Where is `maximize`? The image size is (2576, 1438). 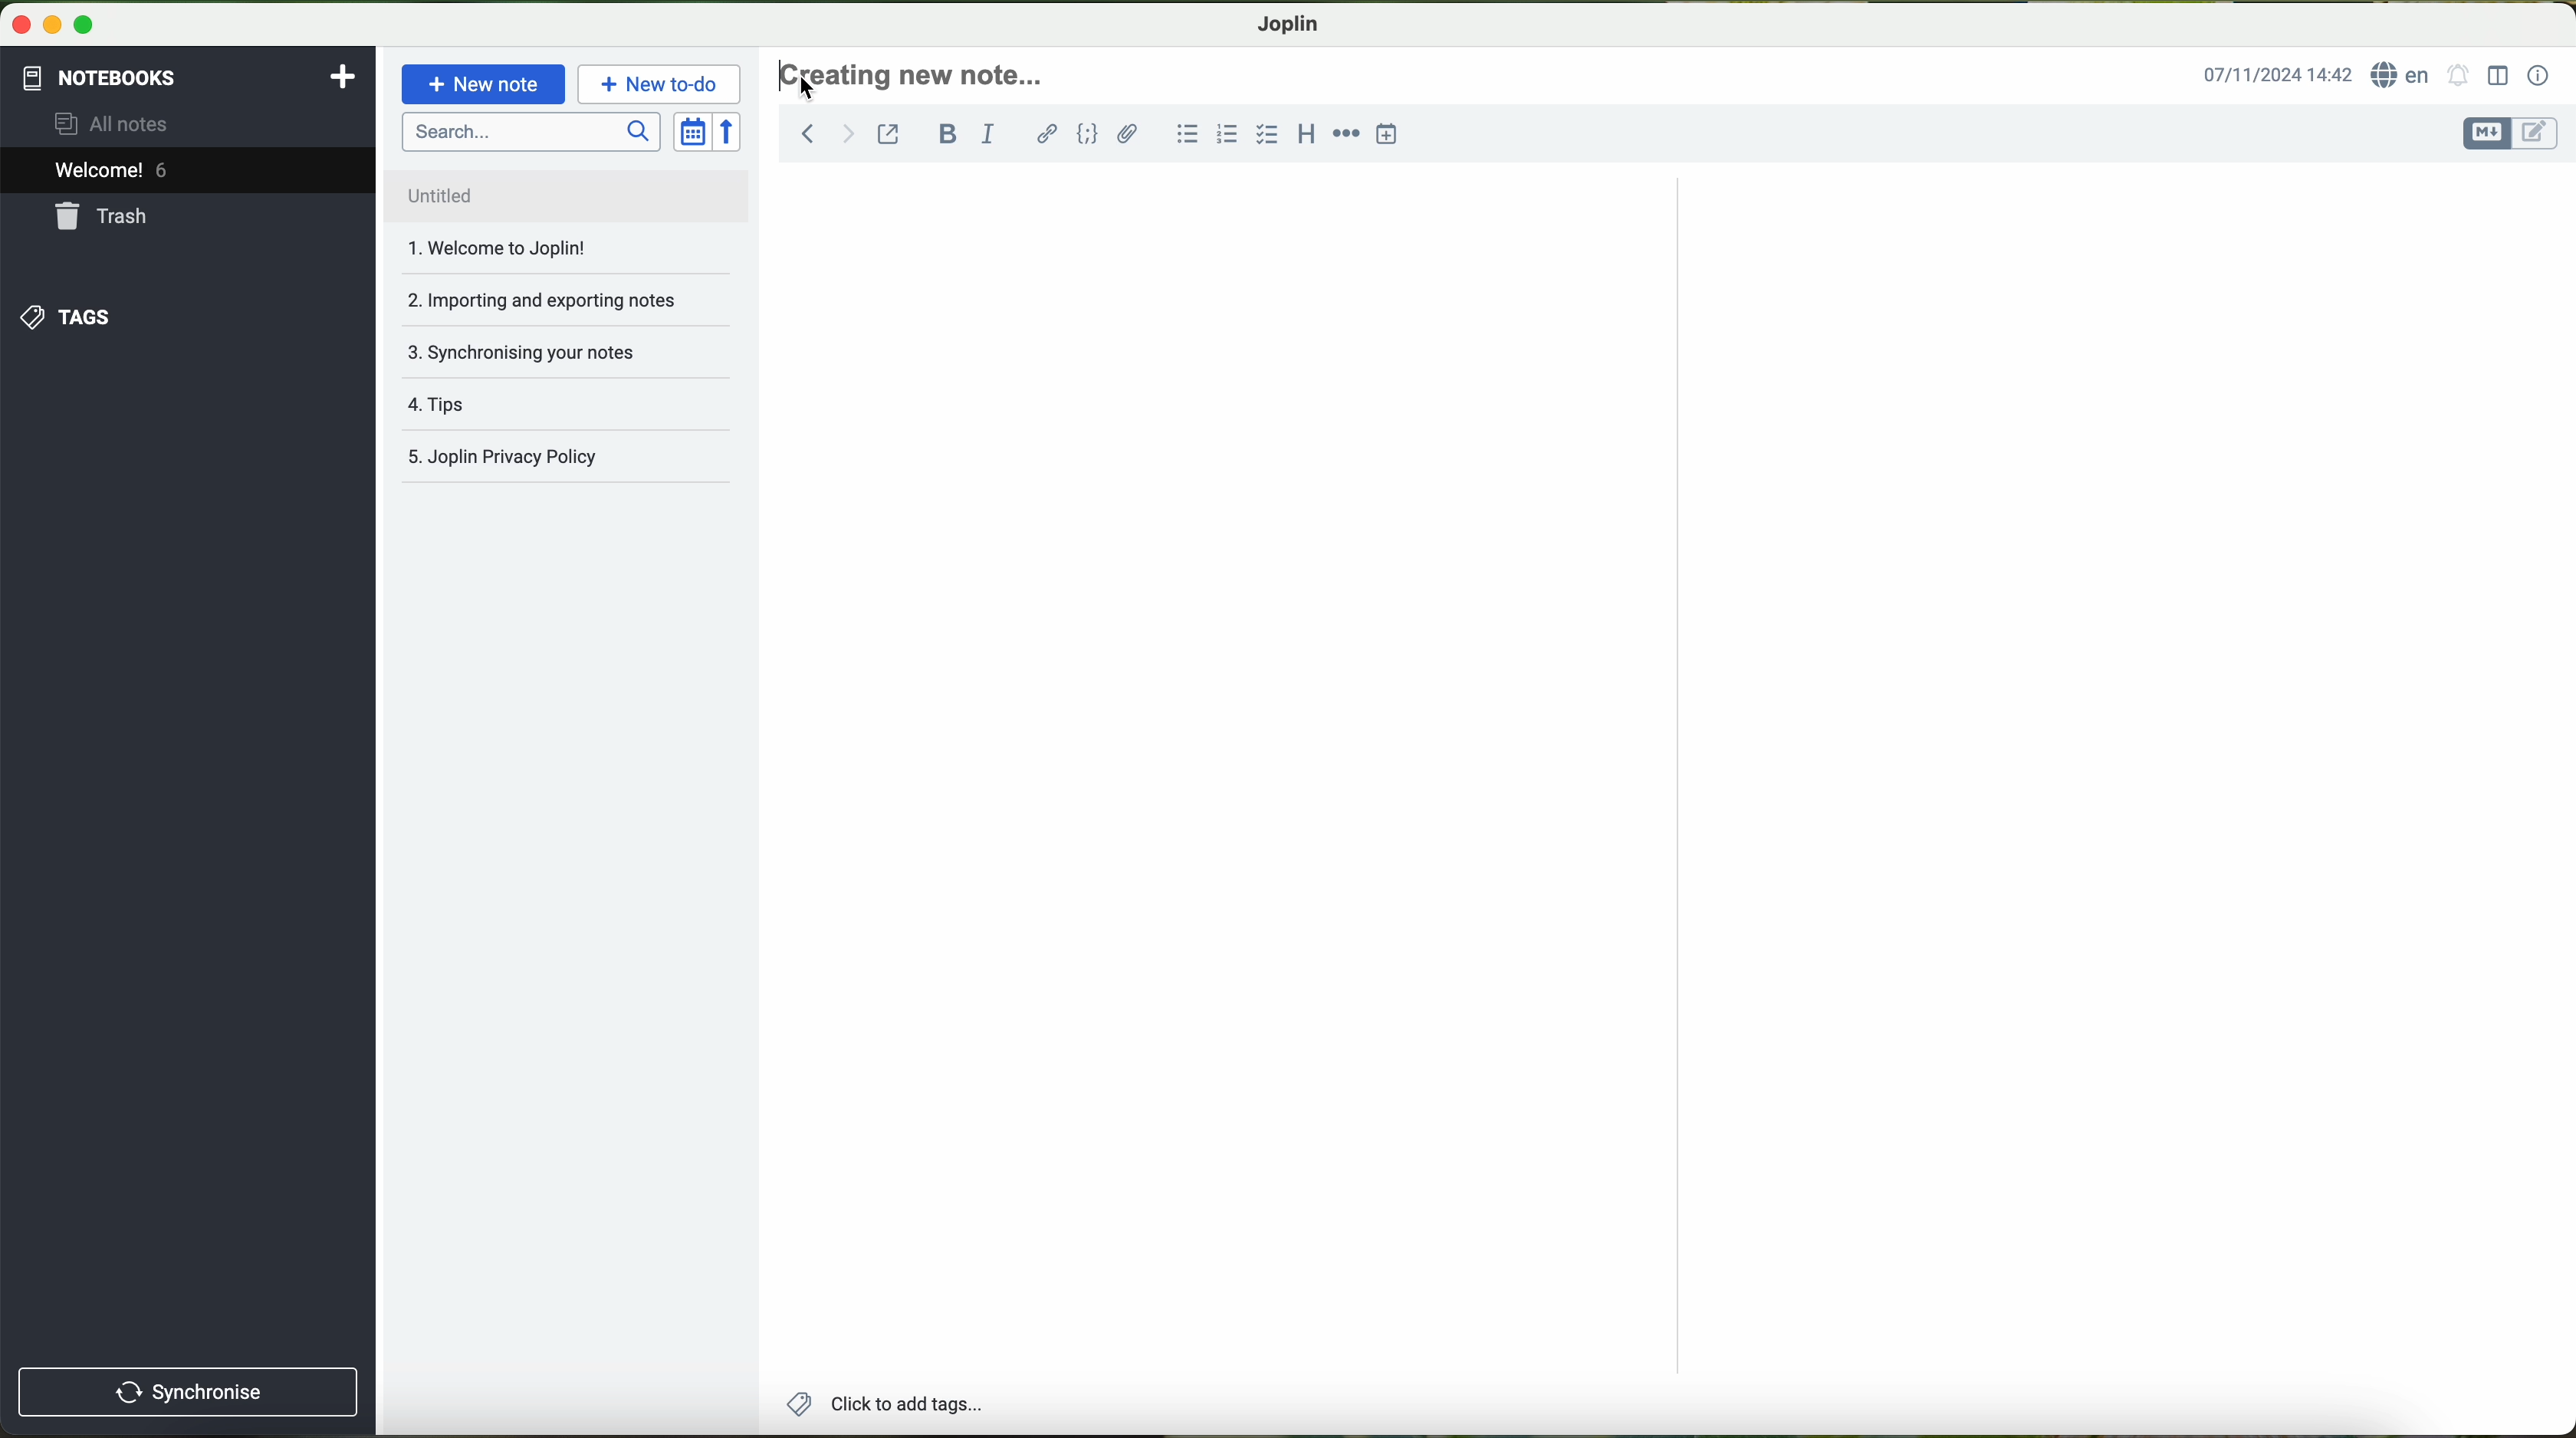 maximize is located at coordinates (83, 31).